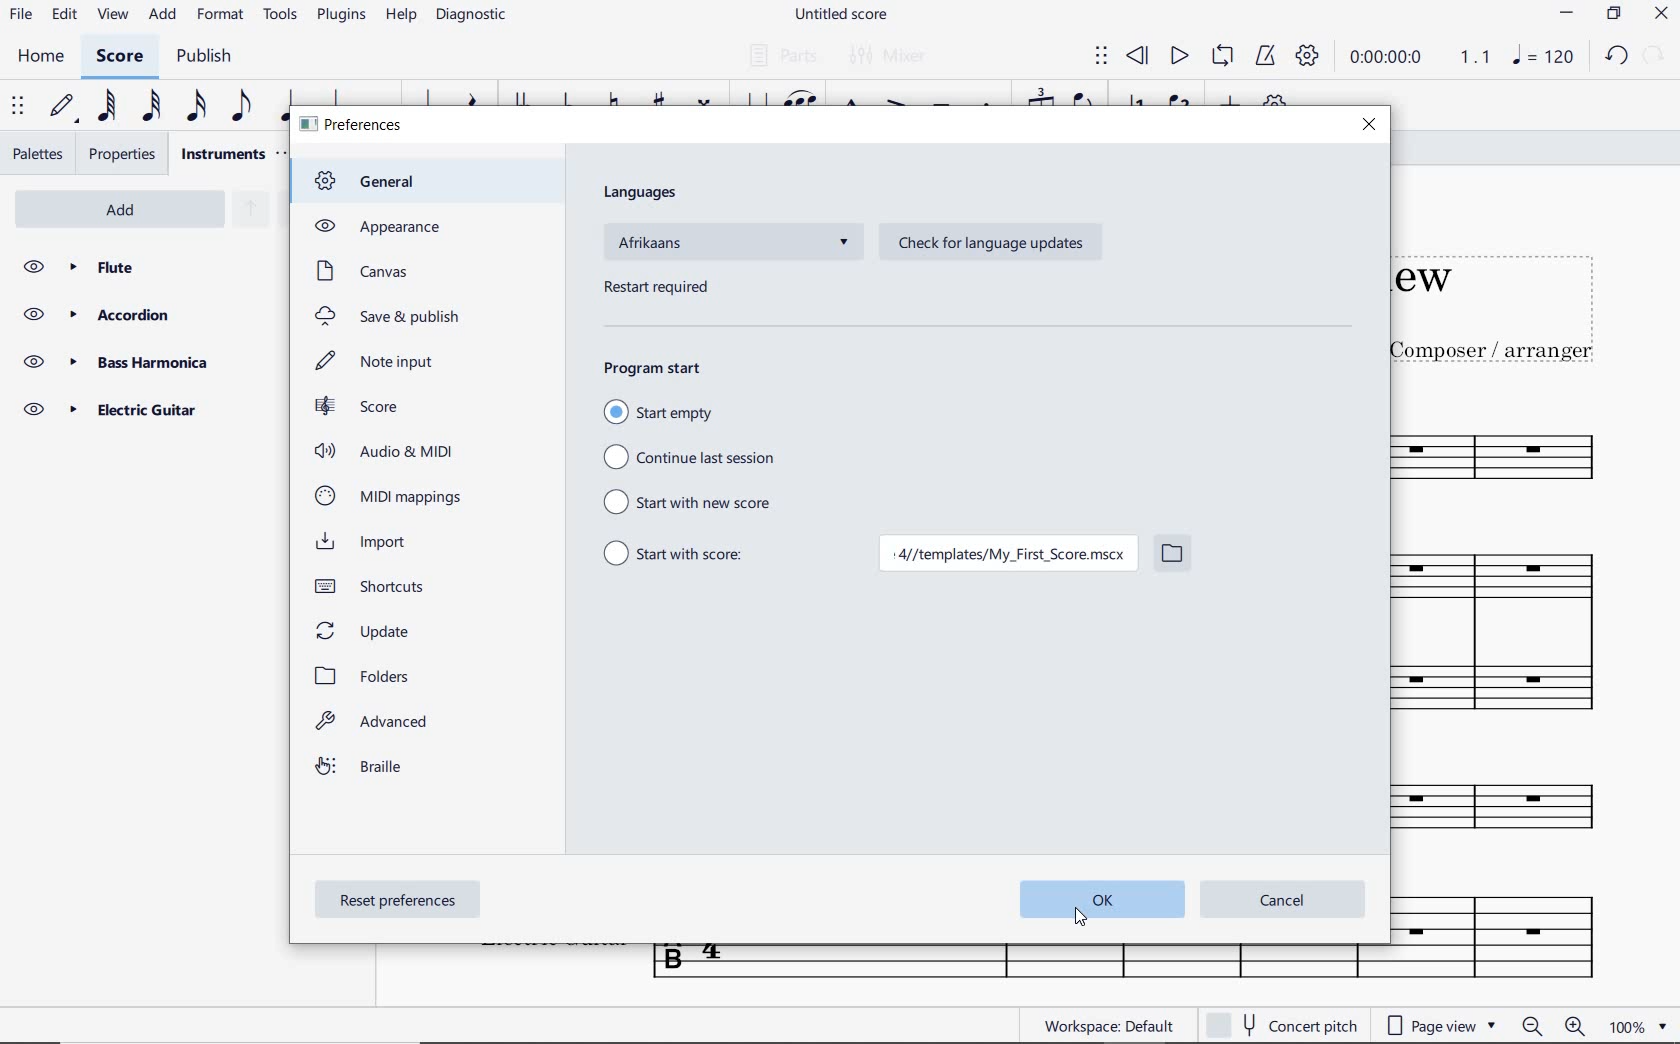 The image size is (1680, 1044). Describe the element at coordinates (1517, 298) in the screenshot. I see `Title` at that location.